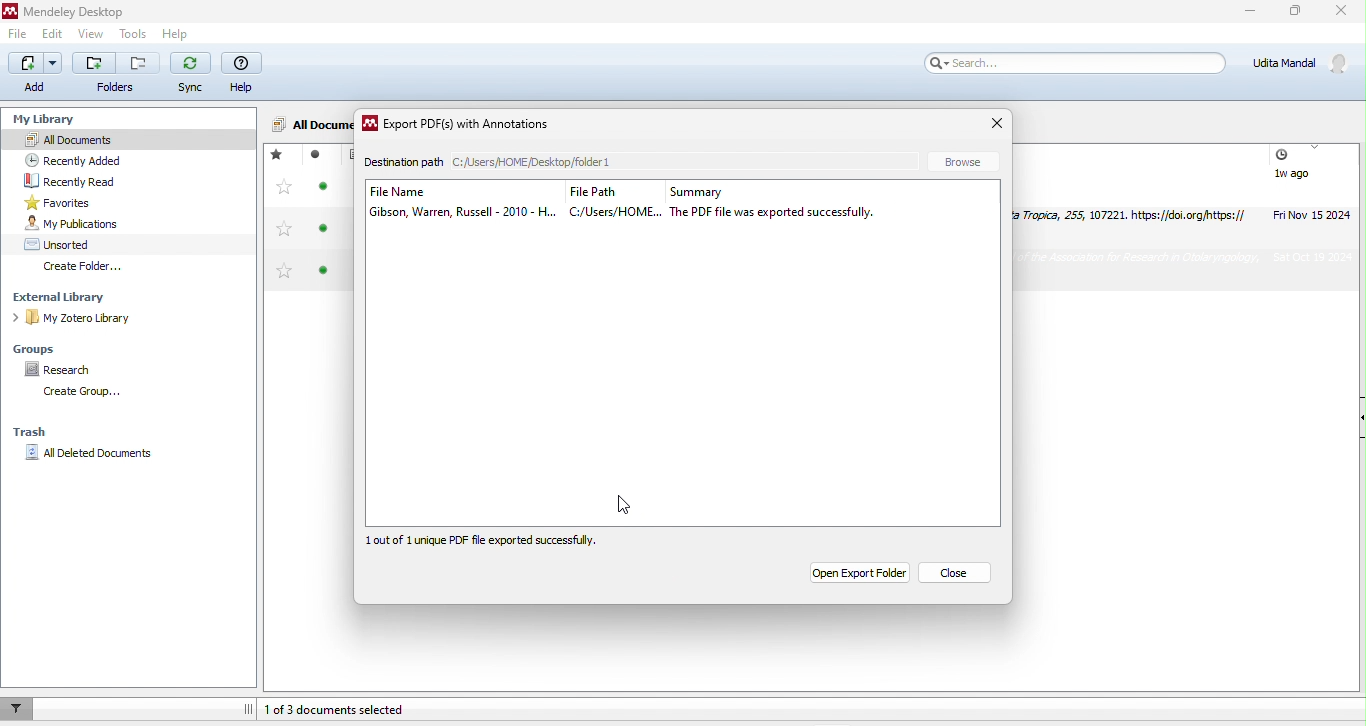  Describe the element at coordinates (247, 707) in the screenshot. I see `toggle hide/show` at that location.